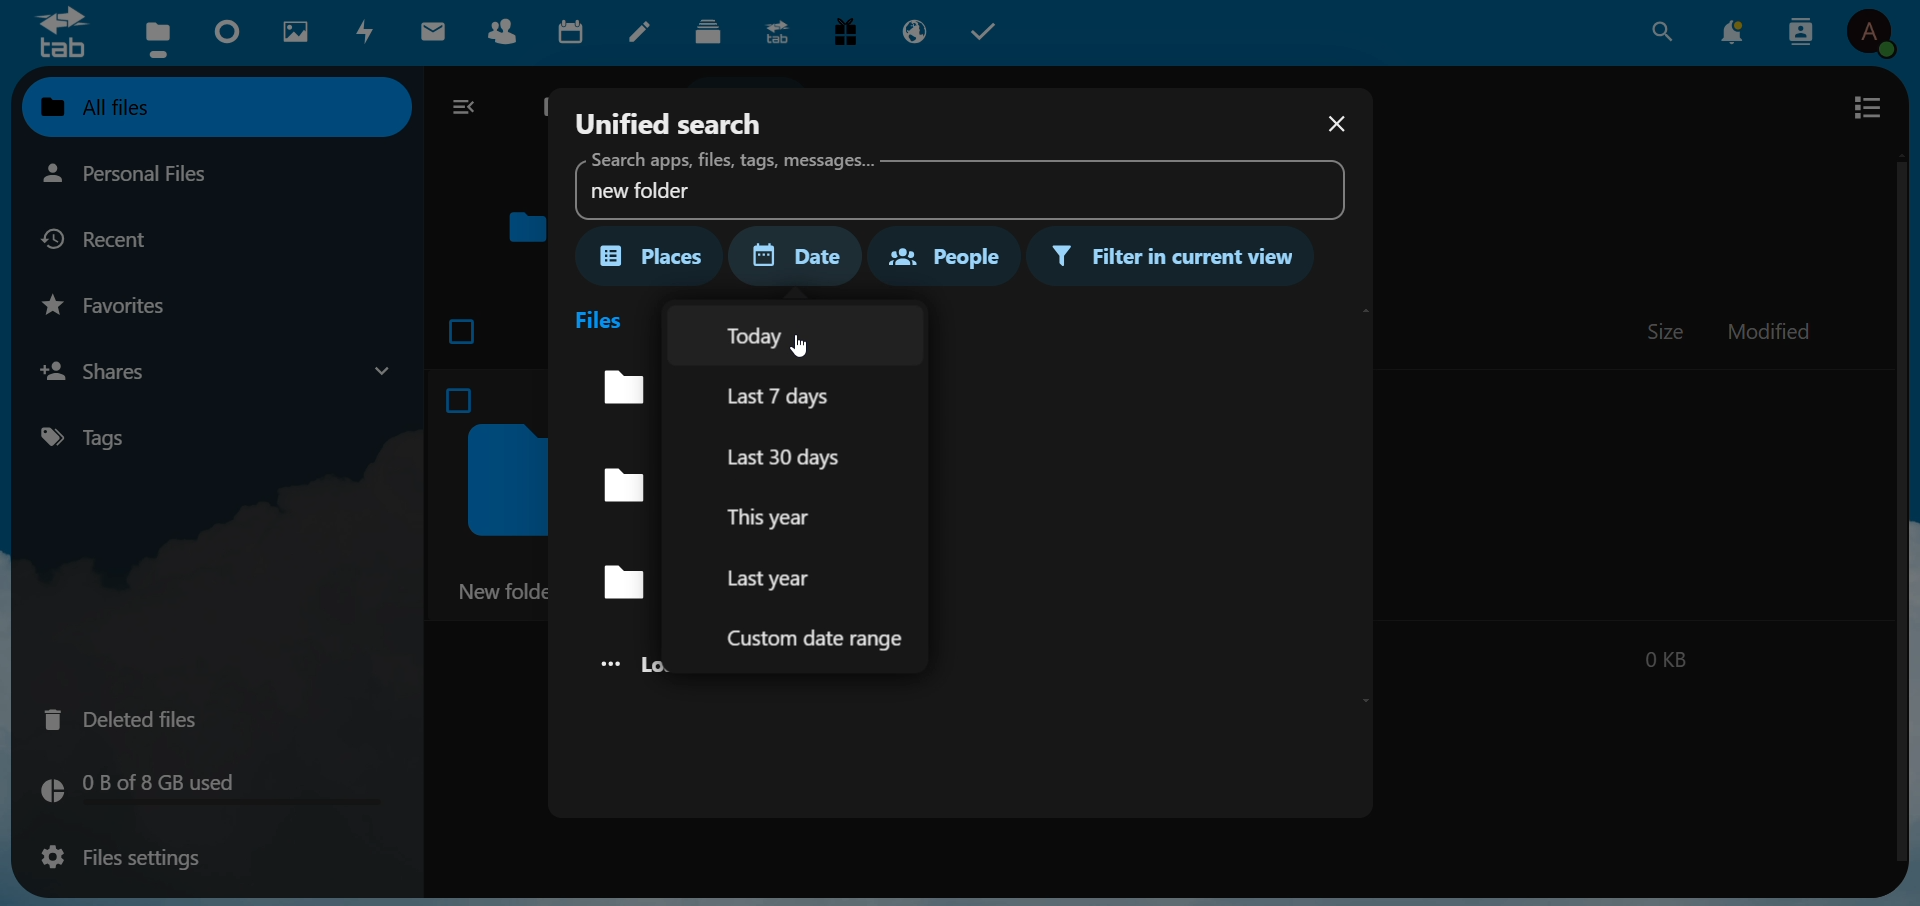 Image resolution: width=1920 pixels, height=906 pixels. What do you see at coordinates (206, 790) in the screenshot?
I see `memory used` at bounding box center [206, 790].